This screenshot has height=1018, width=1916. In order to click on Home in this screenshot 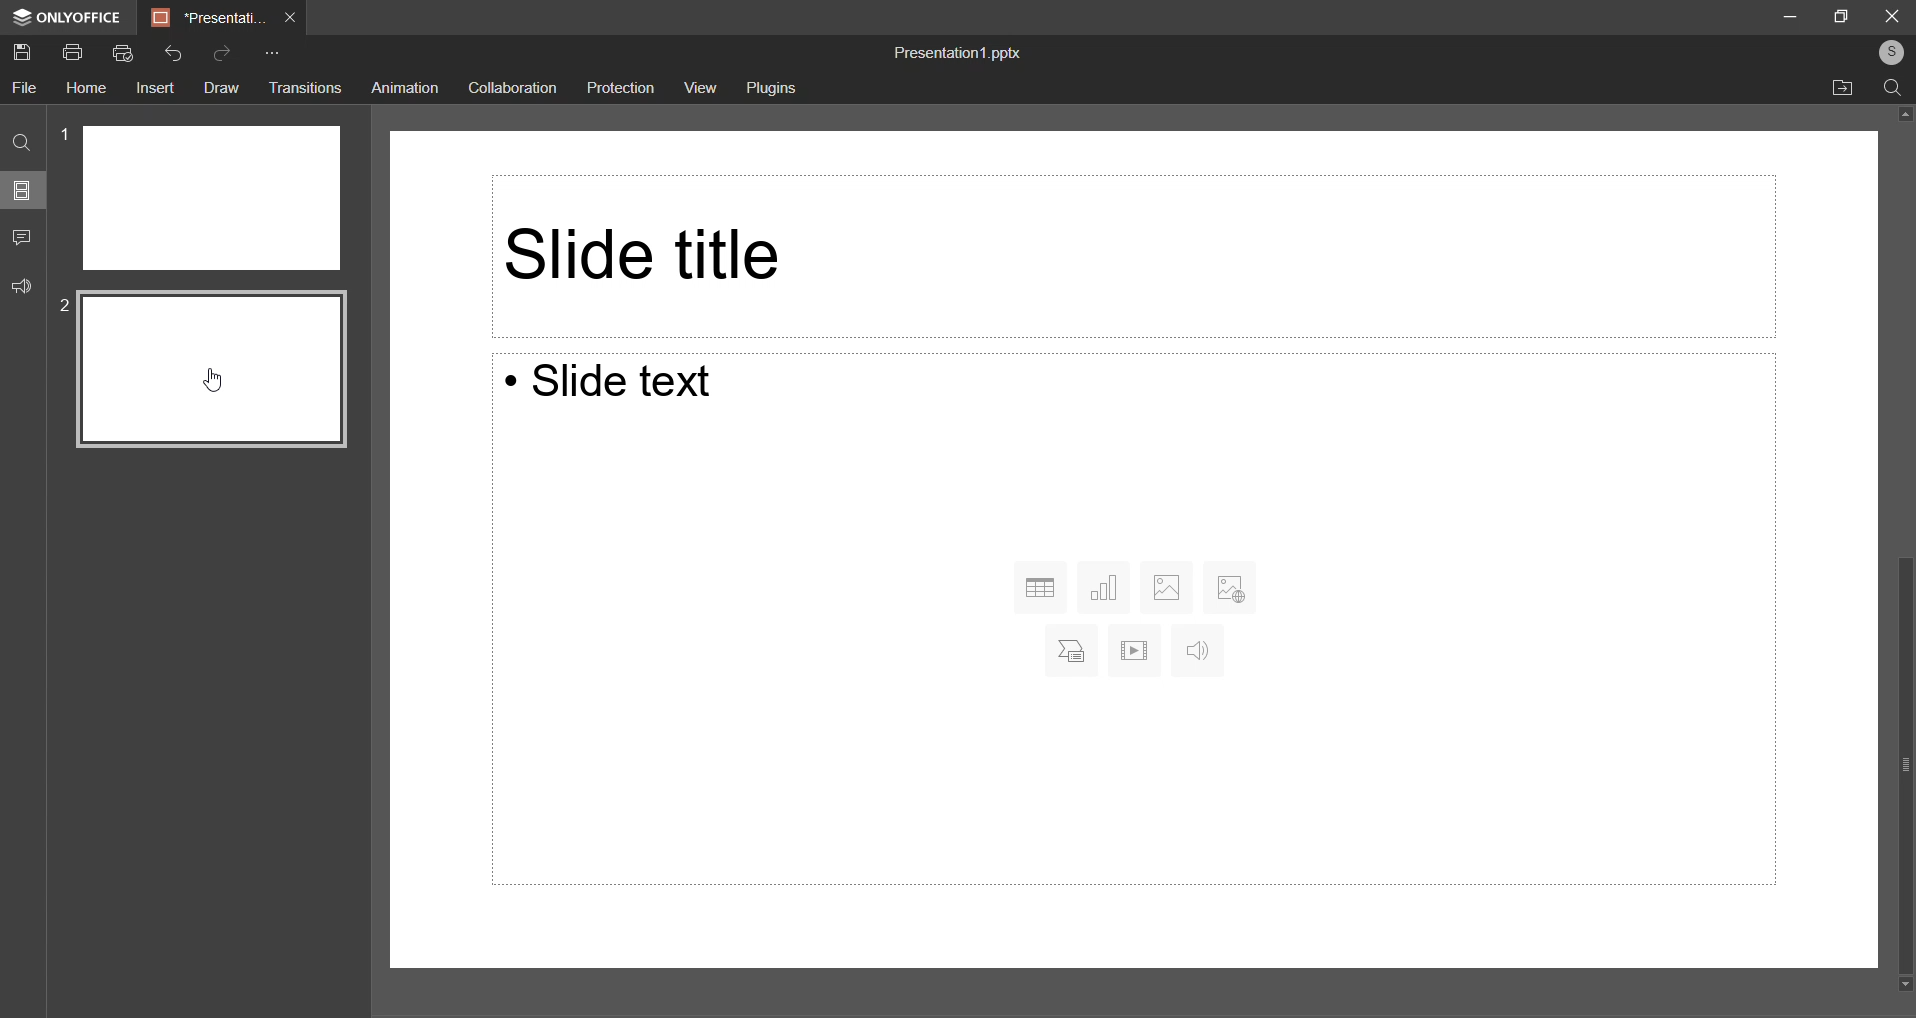, I will do `click(88, 88)`.